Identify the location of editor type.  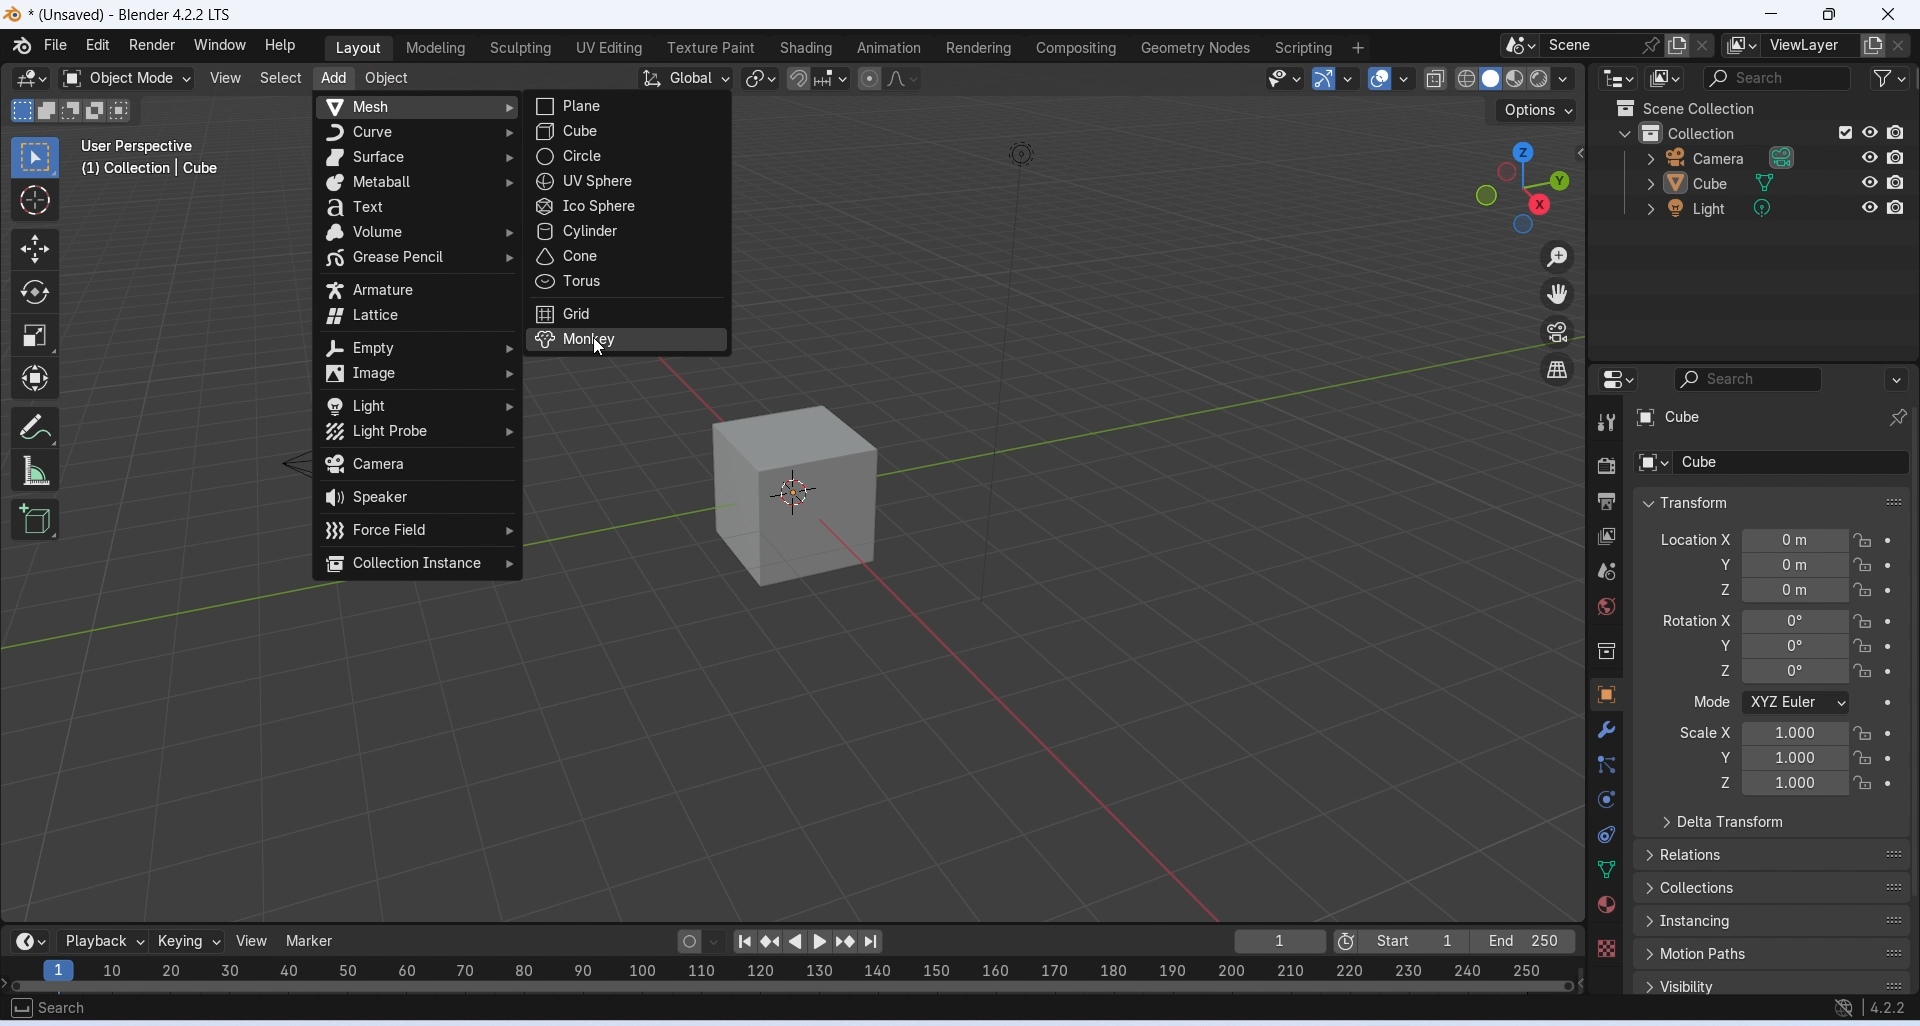
(1621, 78).